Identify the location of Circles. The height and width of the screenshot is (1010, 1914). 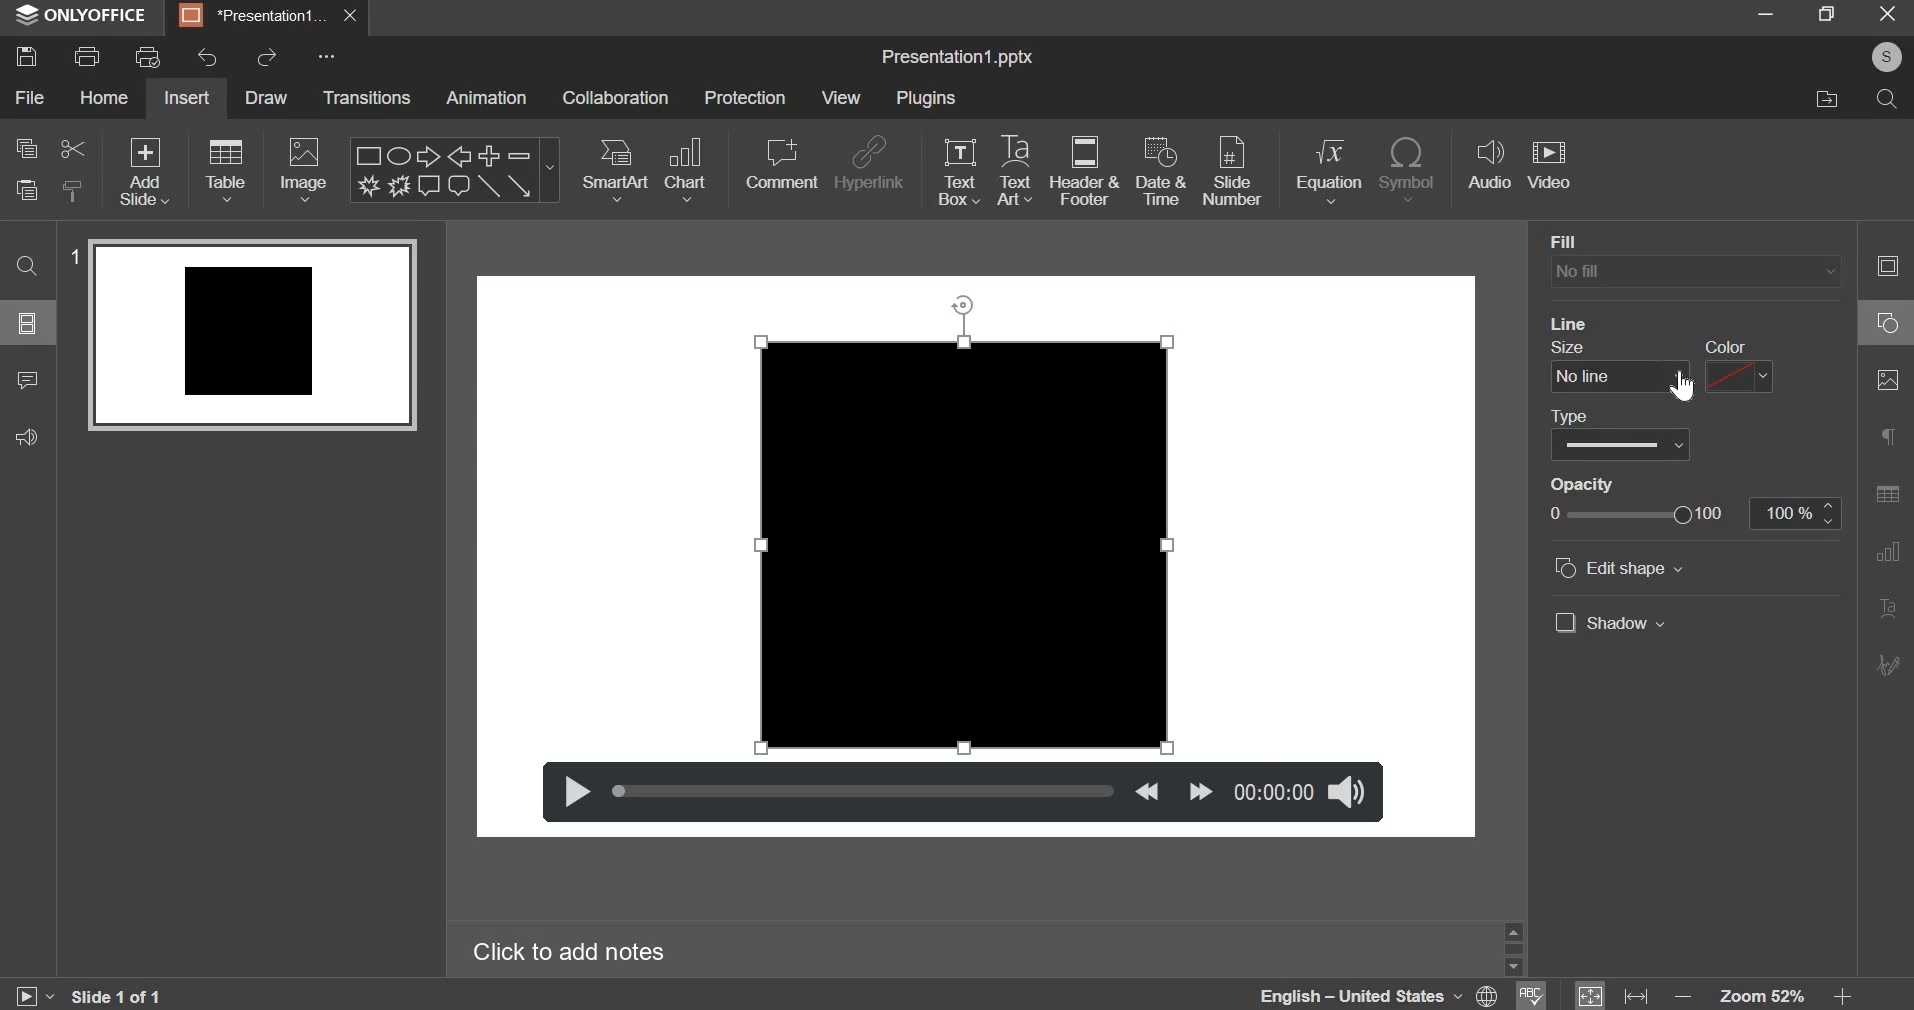
(401, 155).